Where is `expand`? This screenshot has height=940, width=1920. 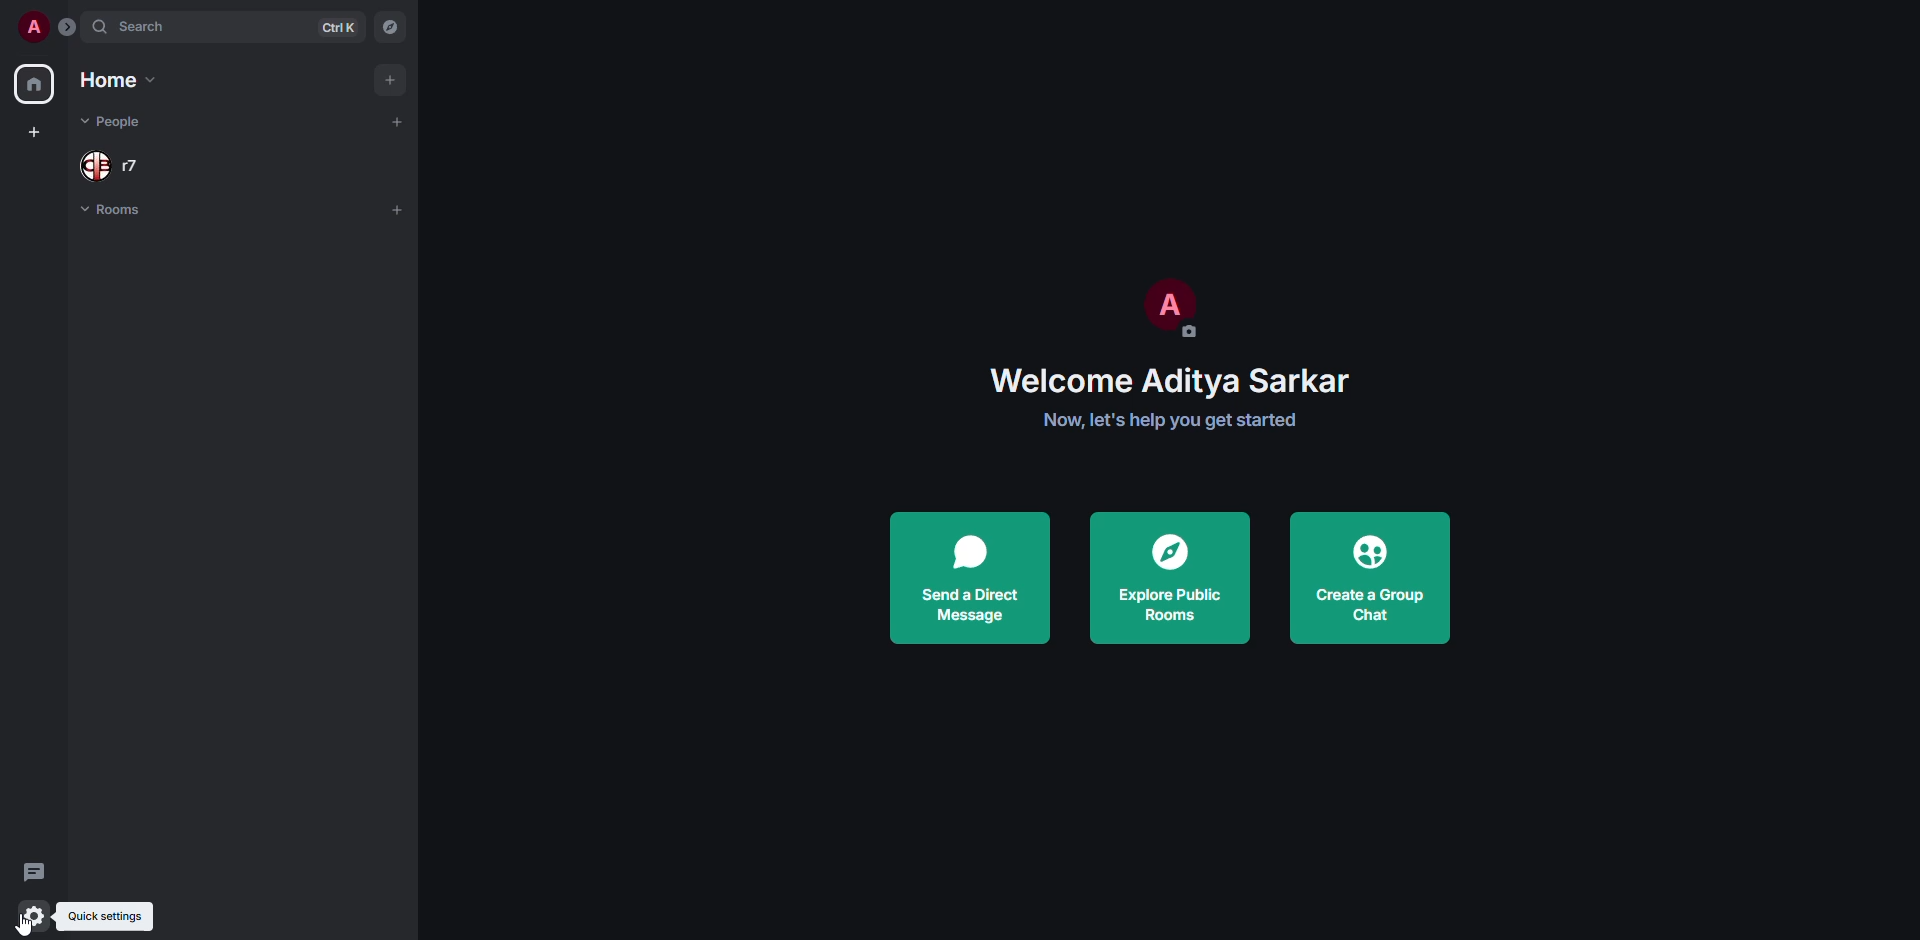
expand is located at coordinates (67, 26).